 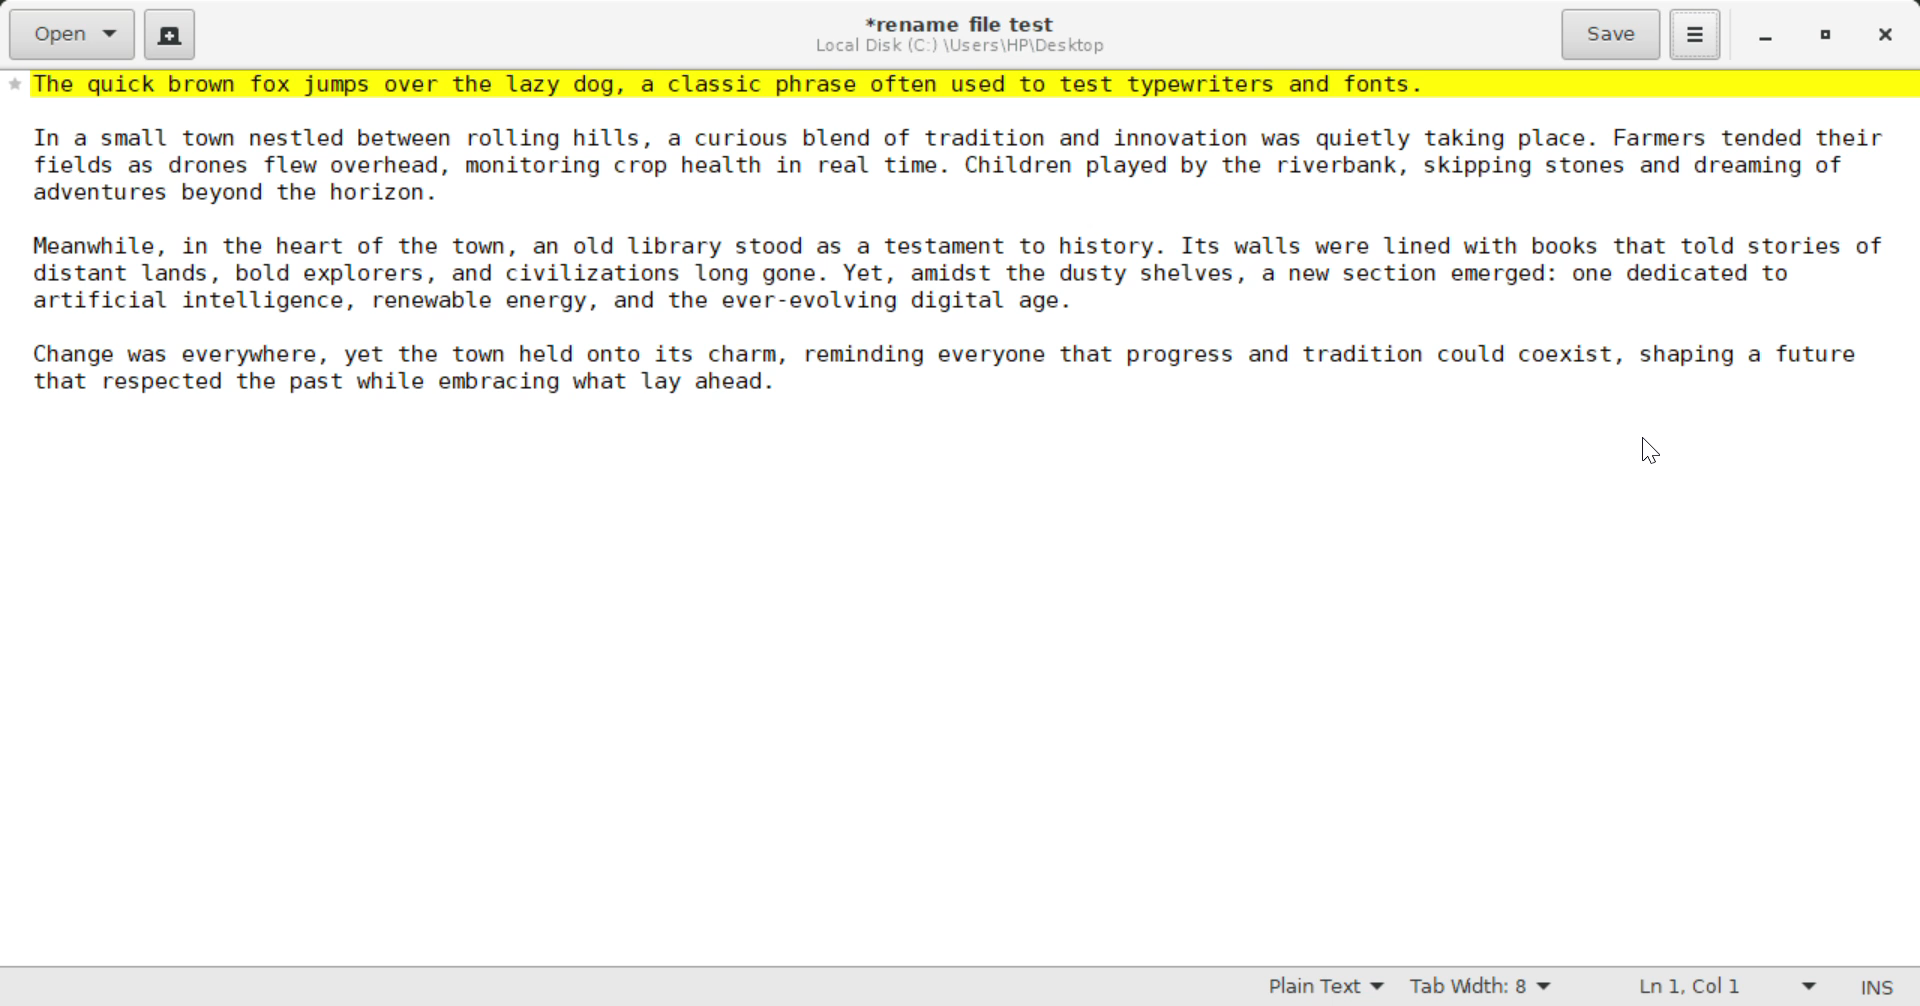 I want to click on Create New Document, so click(x=170, y=37).